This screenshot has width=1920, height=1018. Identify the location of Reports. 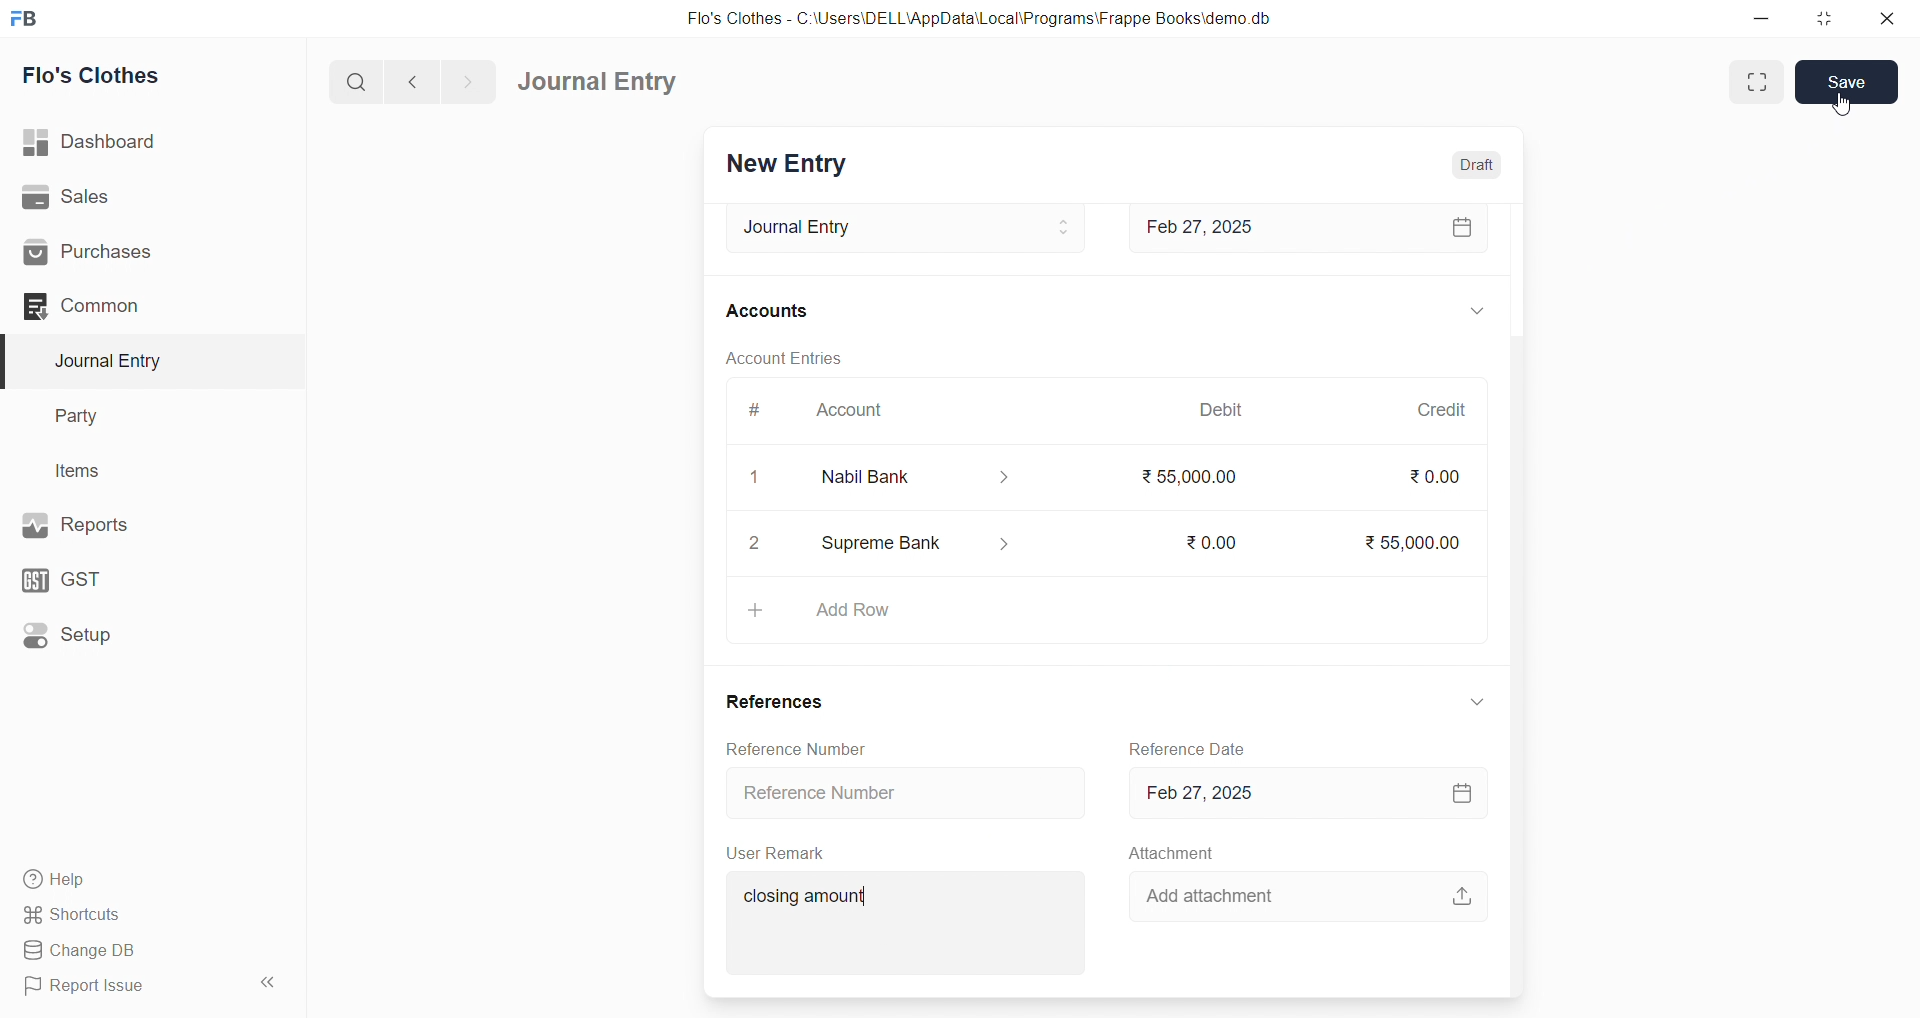
(118, 525).